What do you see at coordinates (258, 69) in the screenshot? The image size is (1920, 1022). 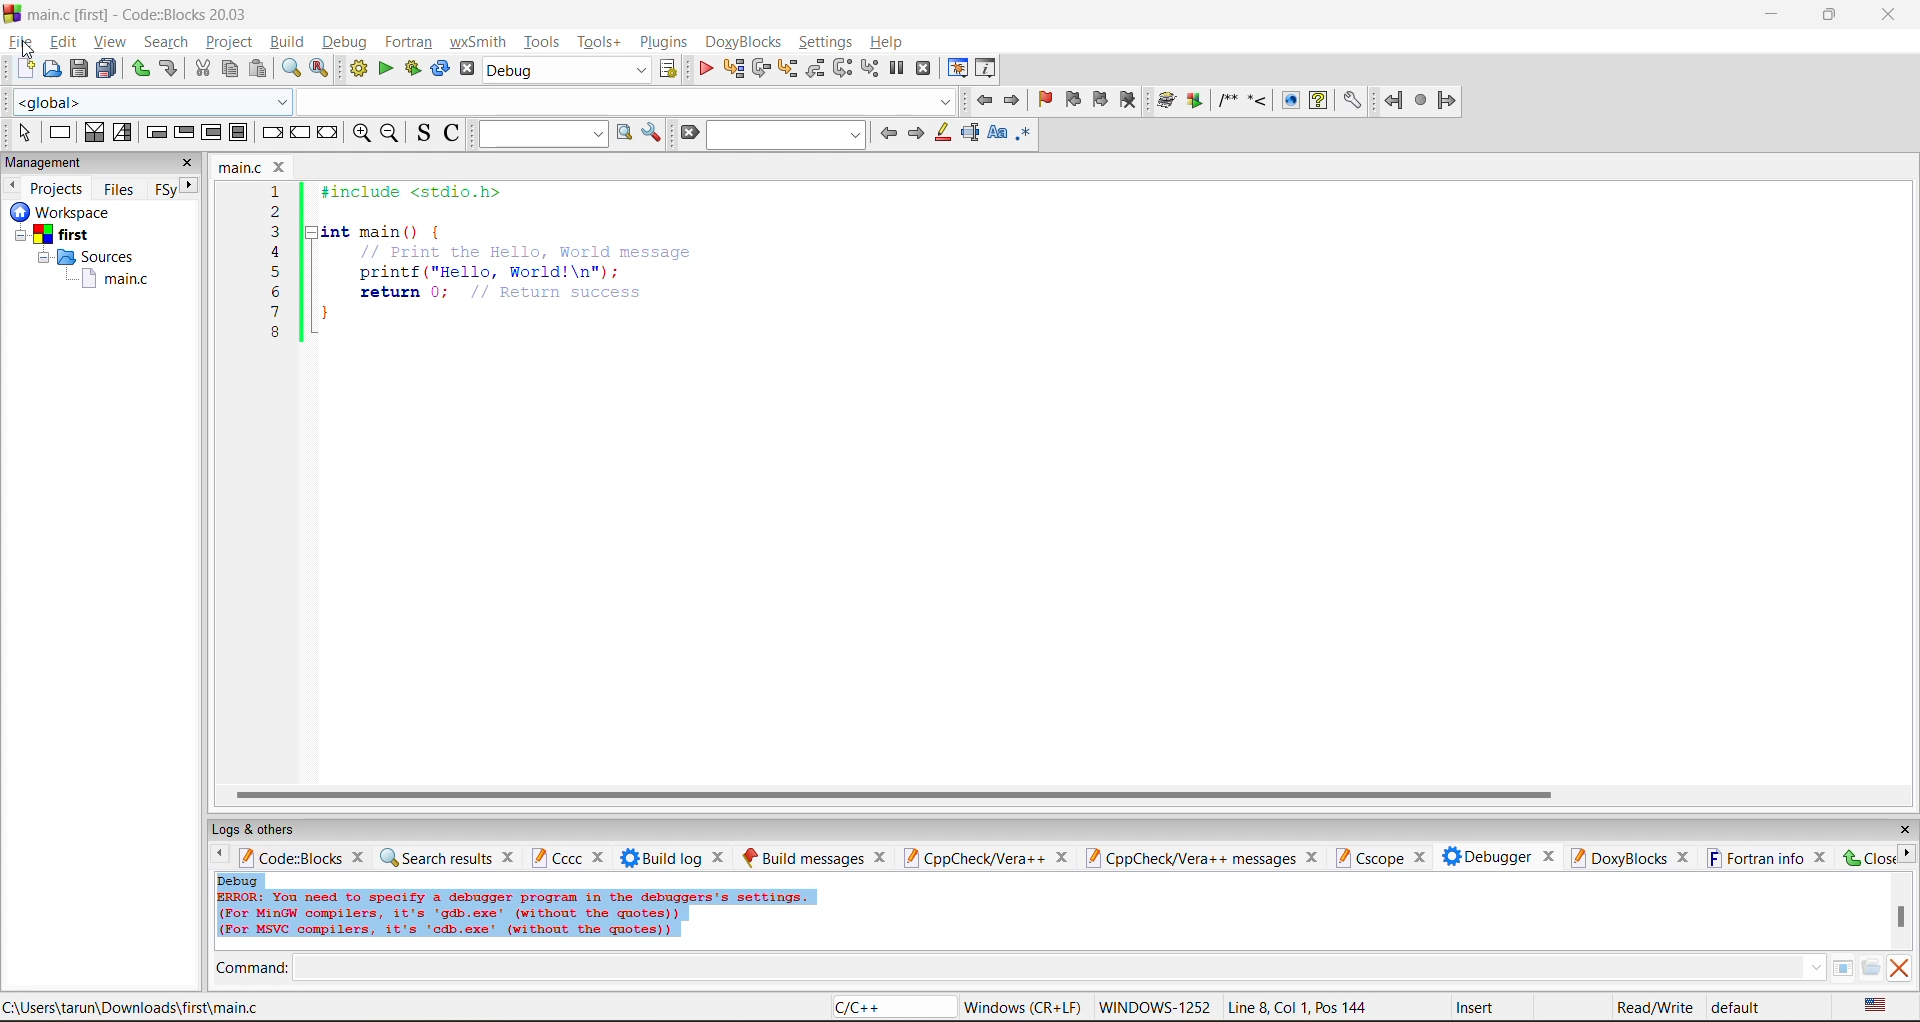 I see `paste` at bounding box center [258, 69].